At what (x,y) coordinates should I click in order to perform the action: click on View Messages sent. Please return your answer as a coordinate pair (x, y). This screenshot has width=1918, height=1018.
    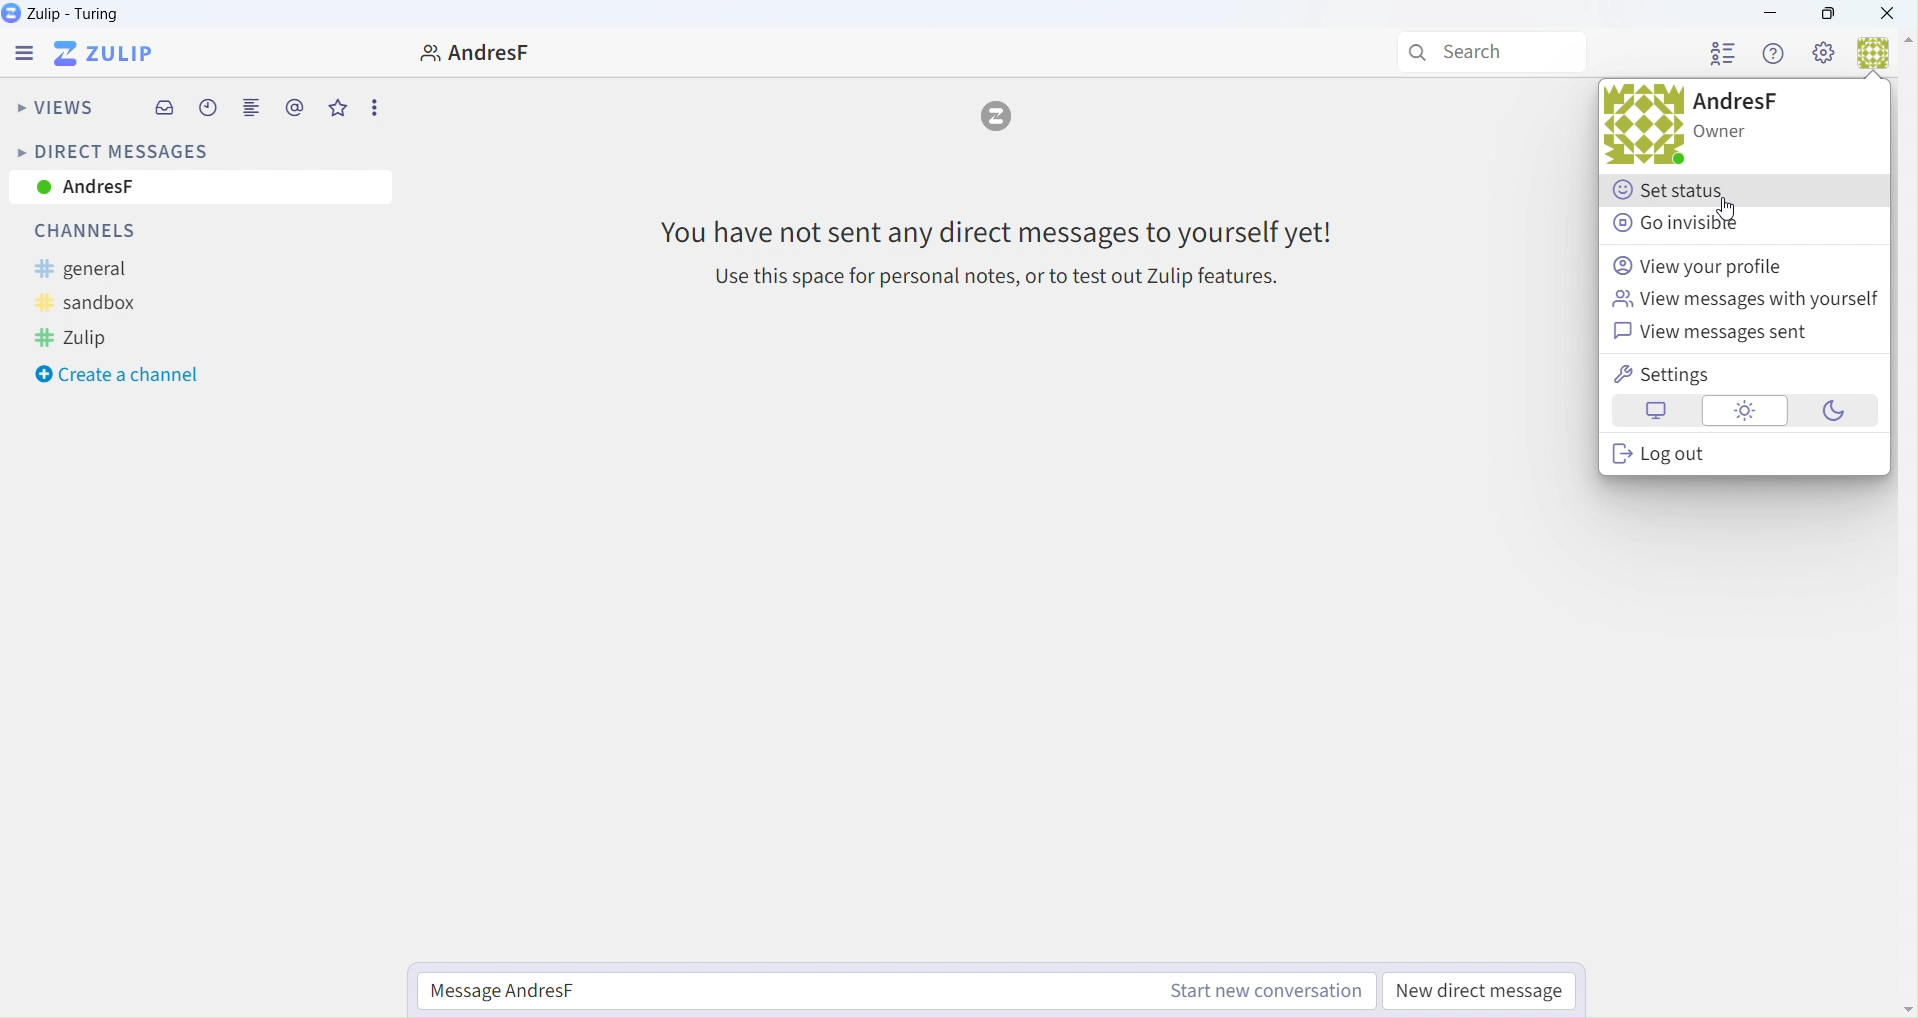
    Looking at the image, I should click on (1726, 333).